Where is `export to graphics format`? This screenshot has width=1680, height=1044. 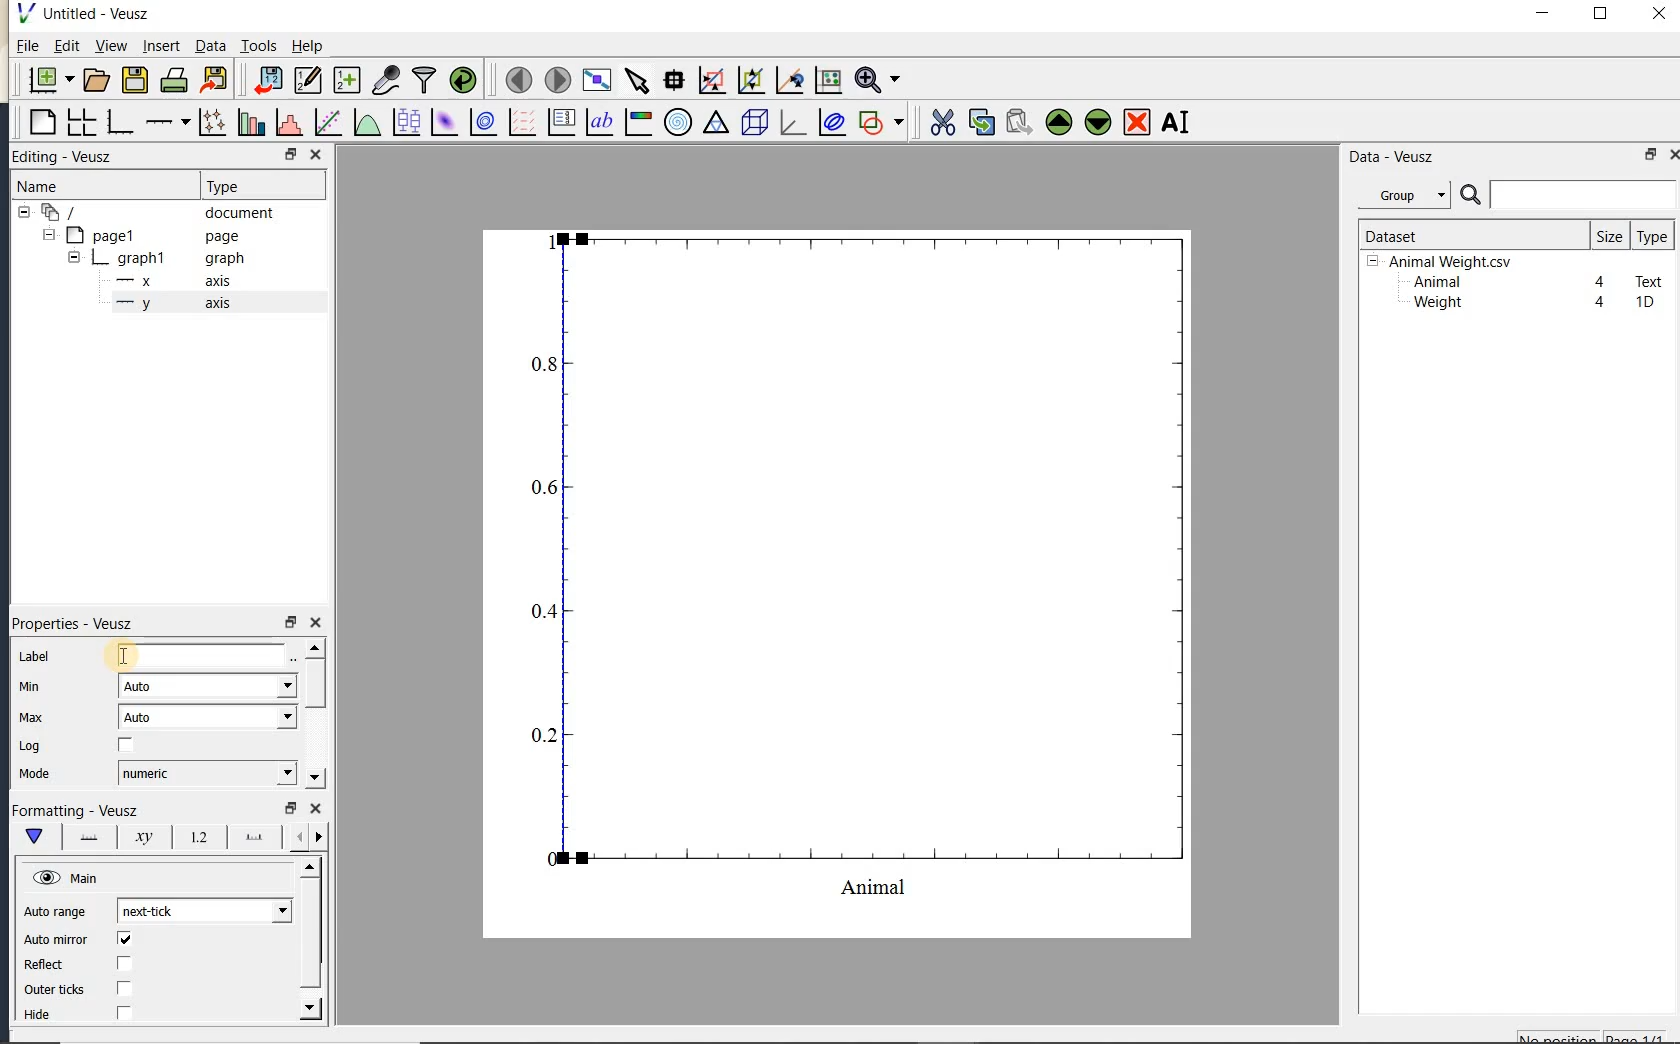
export to graphics format is located at coordinates (215, 78).